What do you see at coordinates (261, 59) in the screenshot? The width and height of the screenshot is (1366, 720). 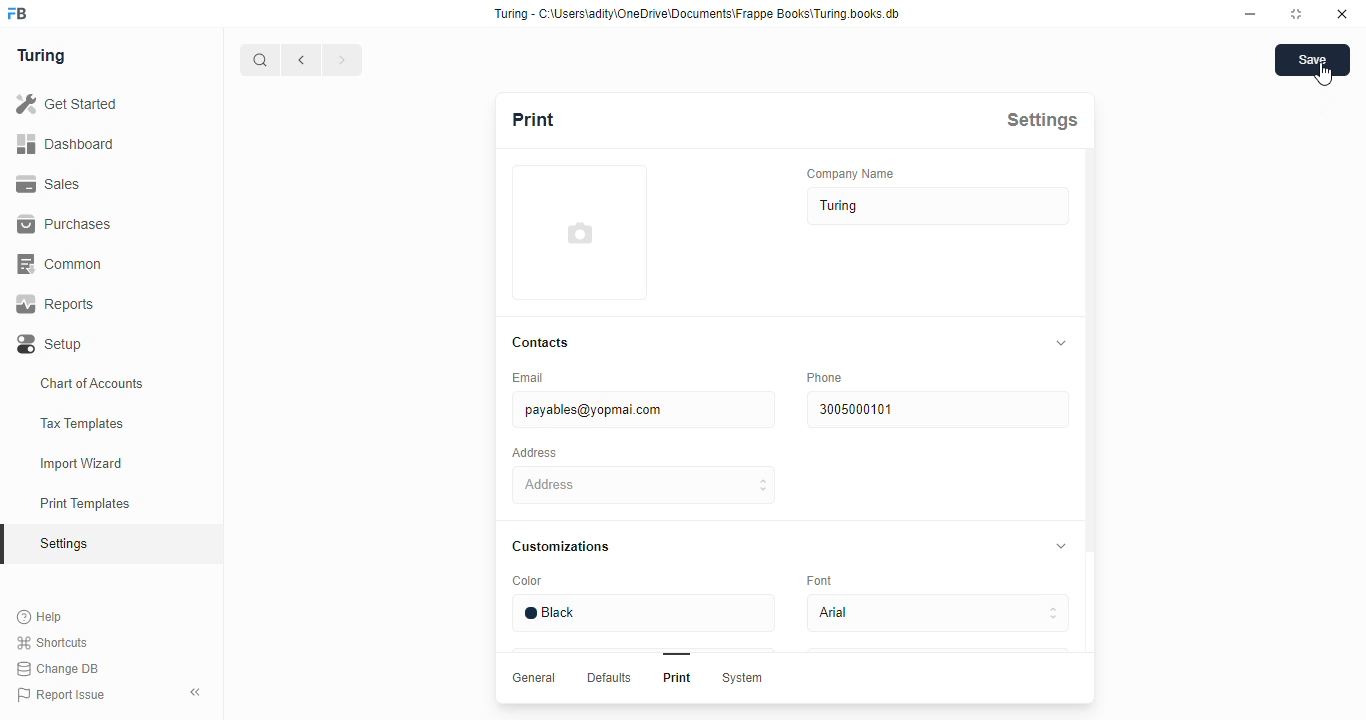 I see `search ` at bounding box center [261, 59].